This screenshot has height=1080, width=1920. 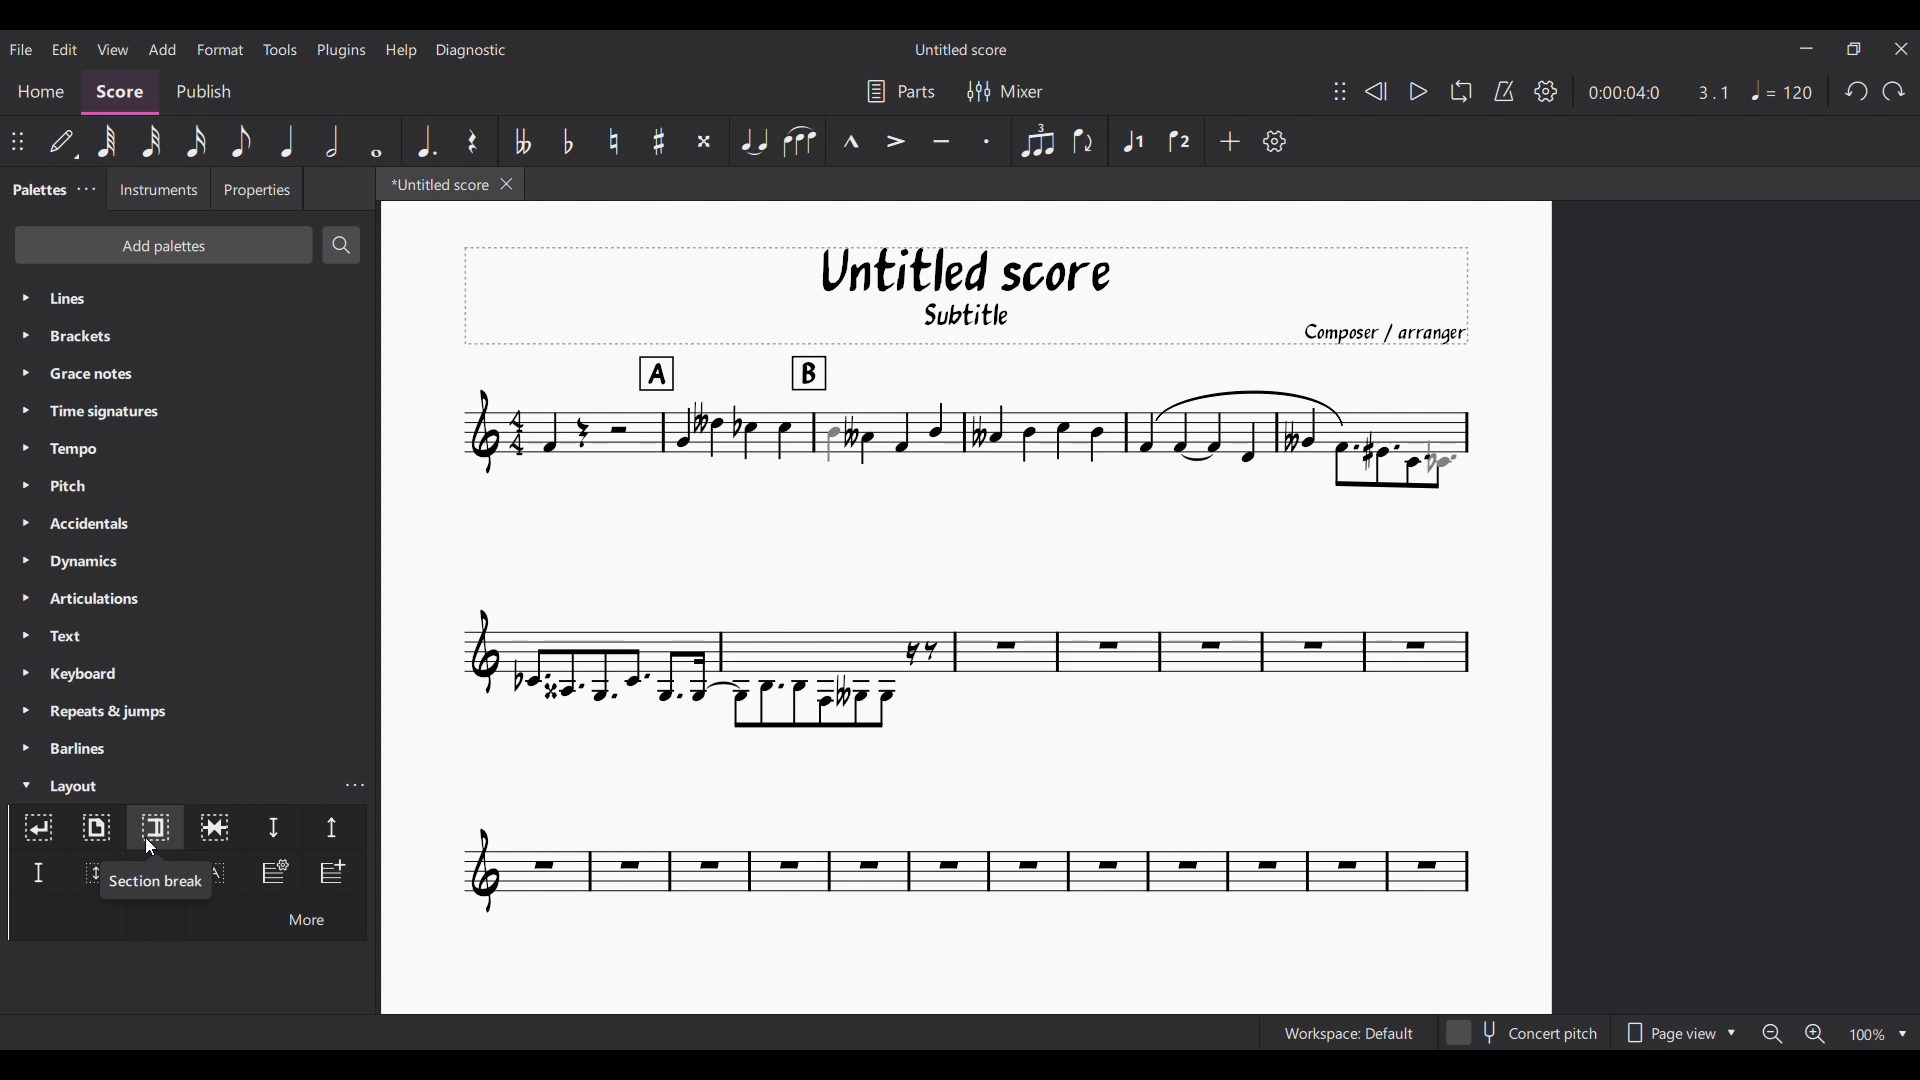 I want to click on File menu, so click(x=21, y=49).